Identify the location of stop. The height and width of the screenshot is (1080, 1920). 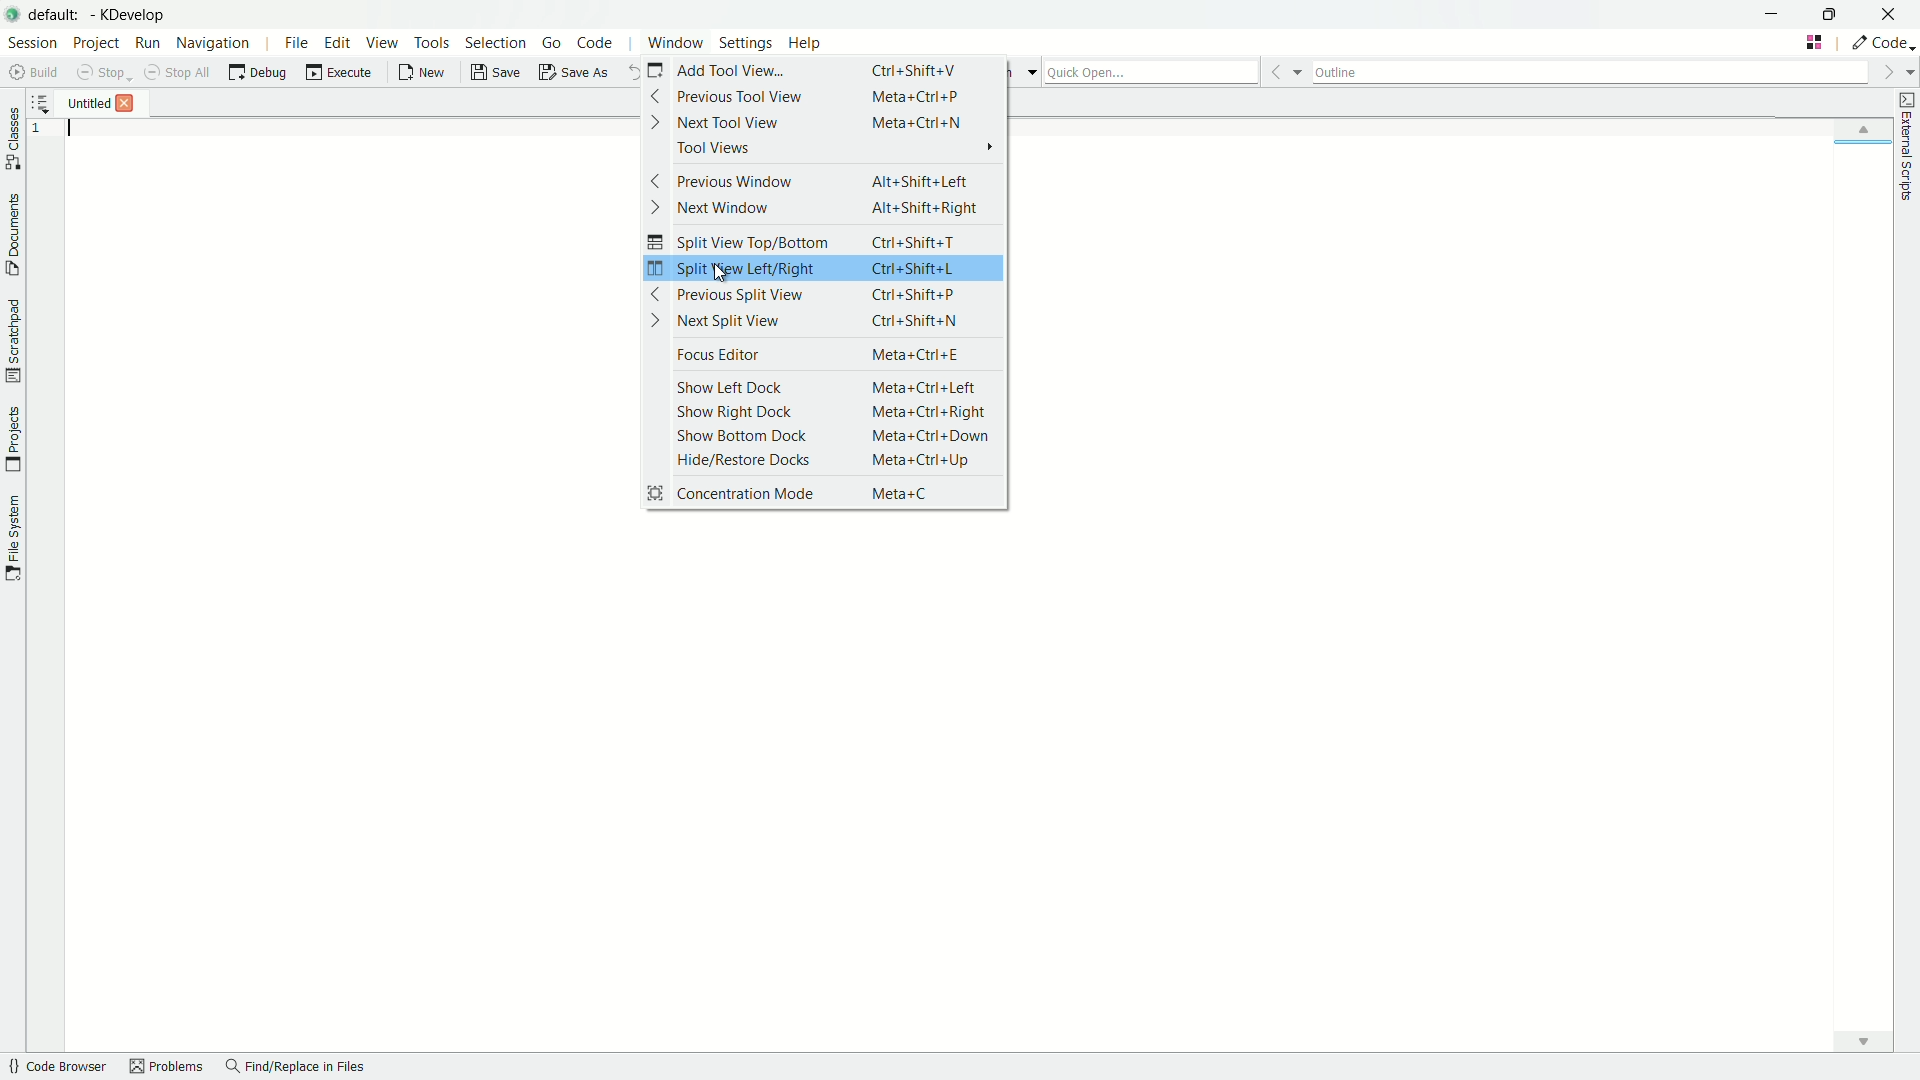
(102, 71).